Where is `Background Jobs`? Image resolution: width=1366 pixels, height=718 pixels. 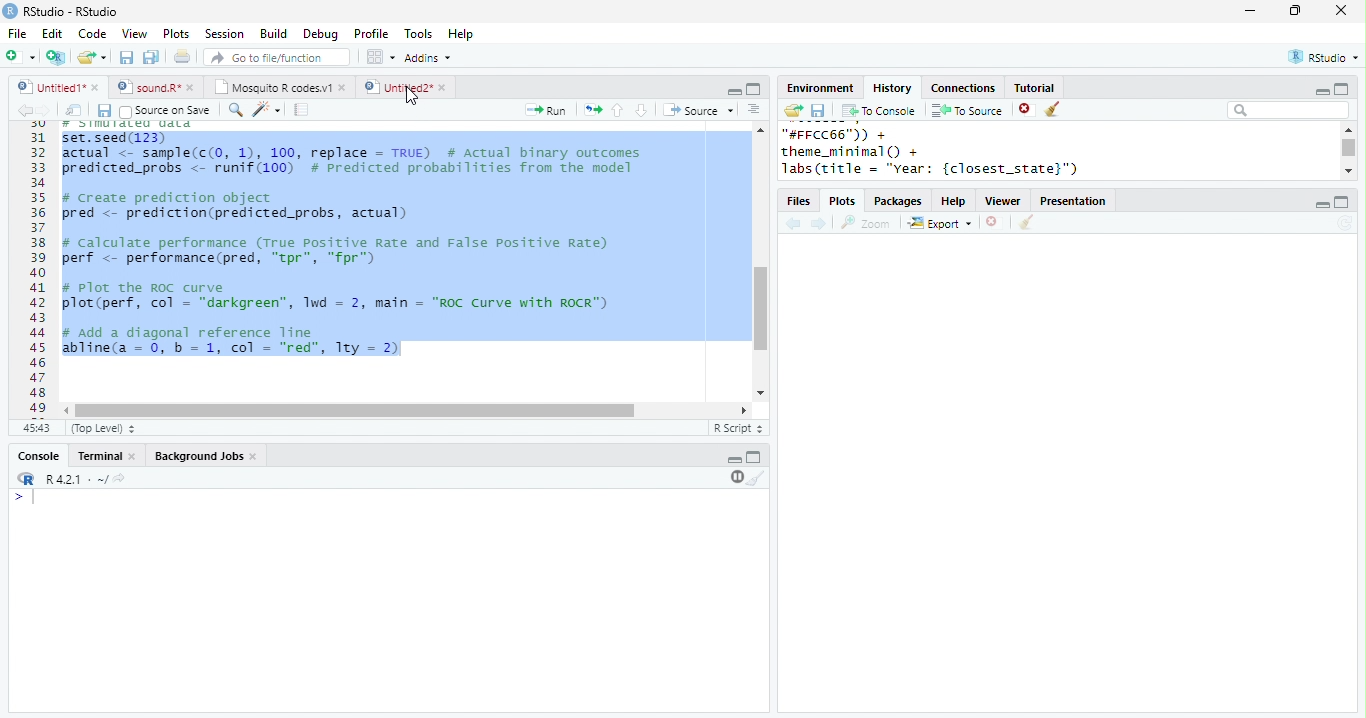
Background Jobs is located at coordinates (198, 456).